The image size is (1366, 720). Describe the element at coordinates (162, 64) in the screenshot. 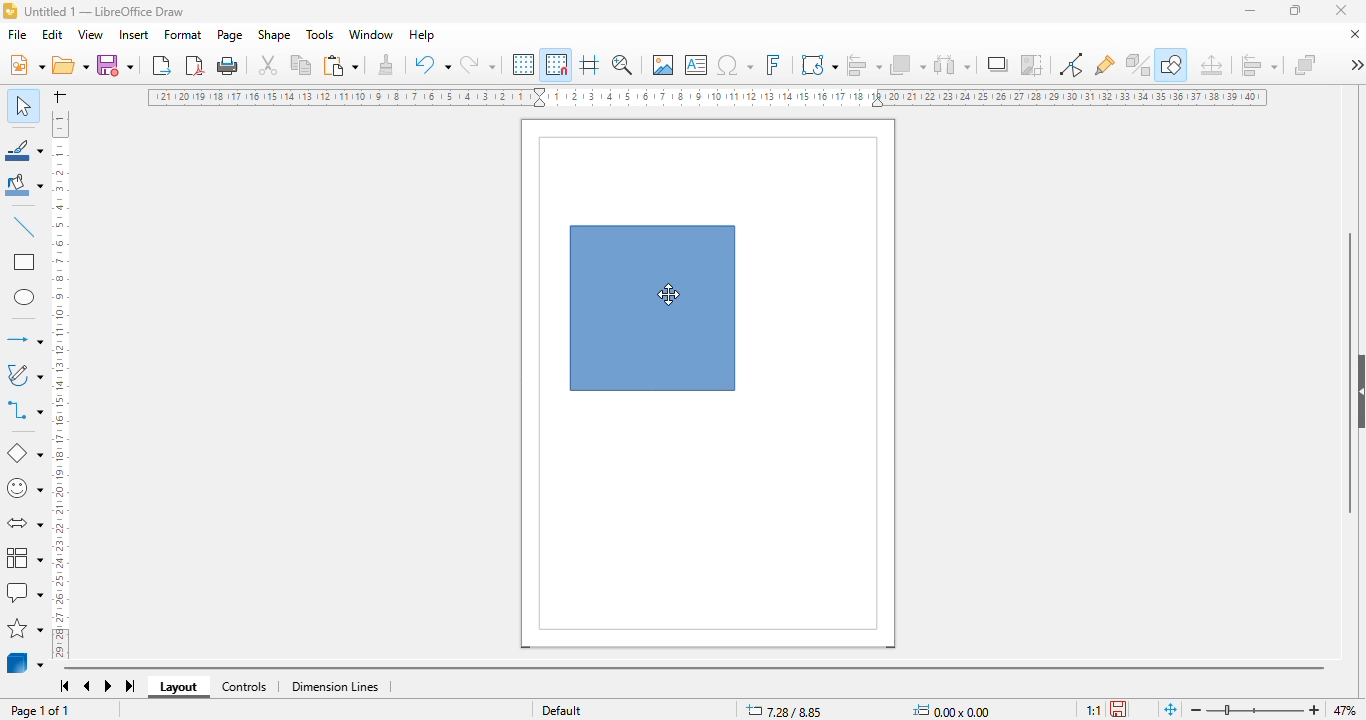

I see `export` at that location.